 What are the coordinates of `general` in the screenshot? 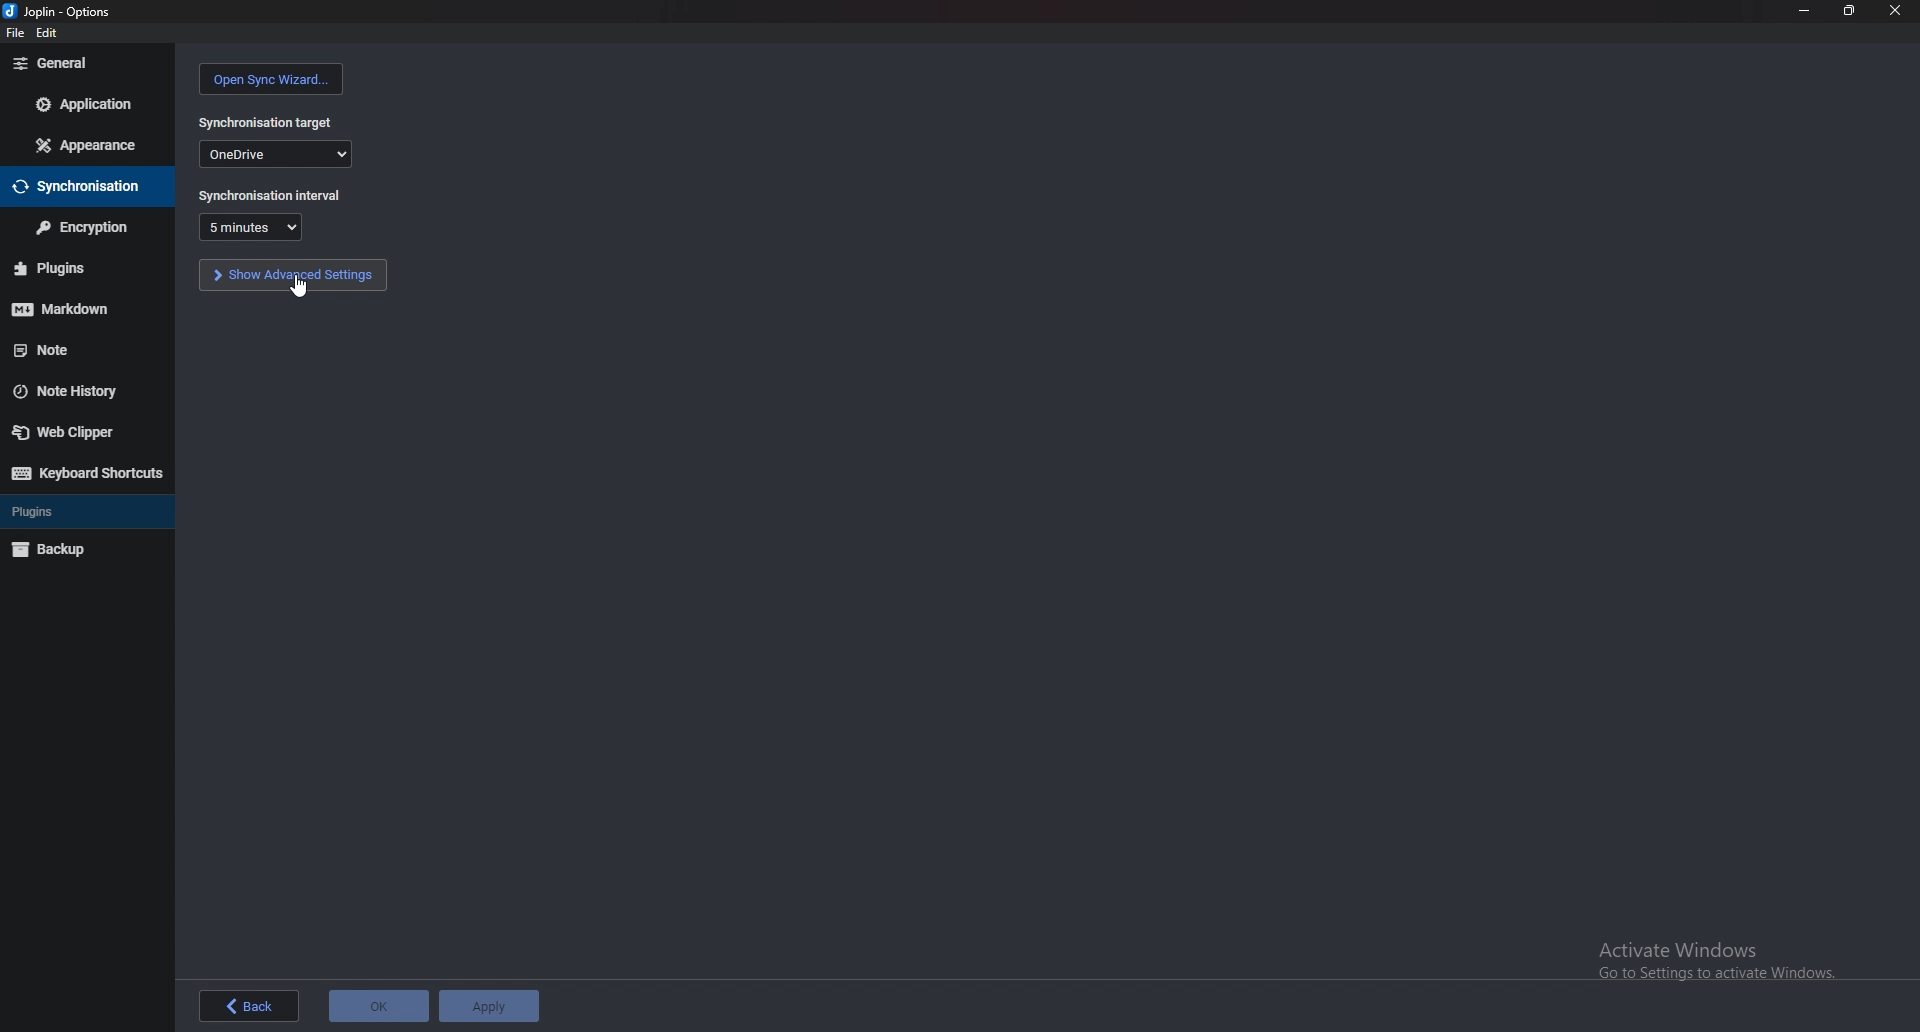 It's located at (85, 65).